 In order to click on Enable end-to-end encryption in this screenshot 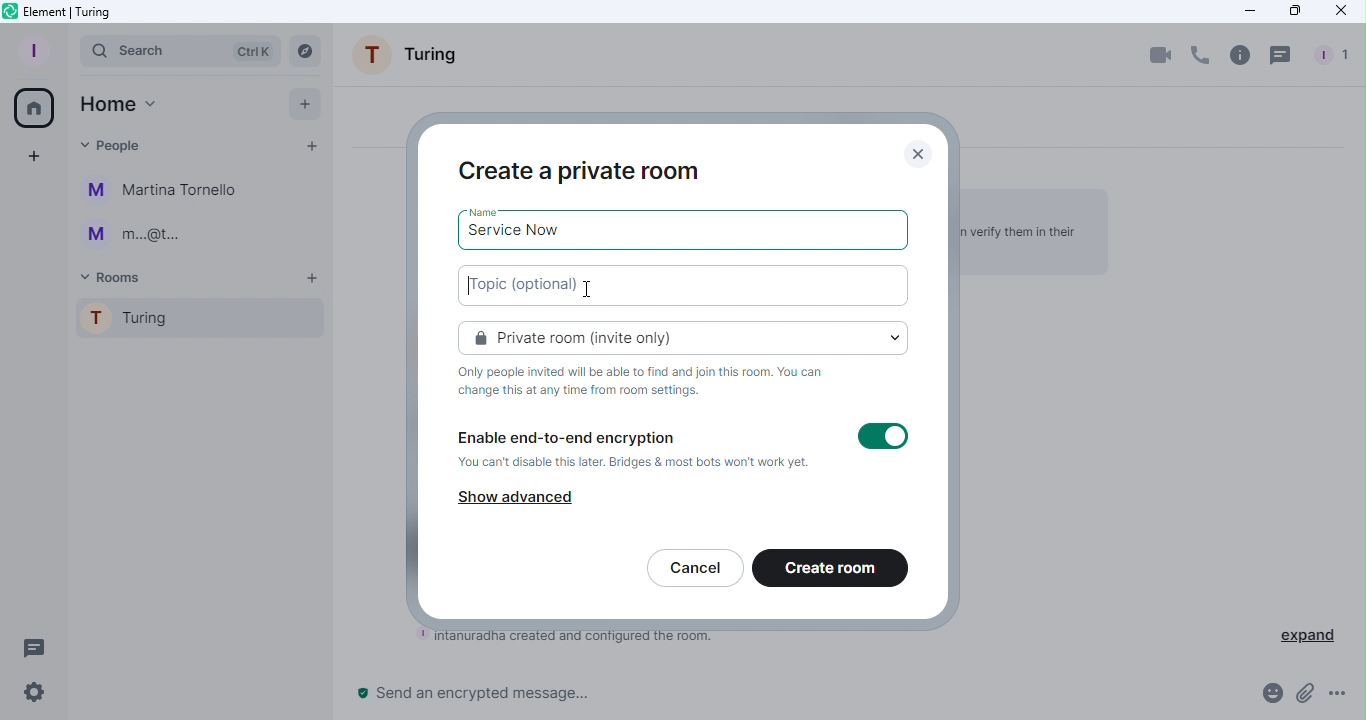, I will do `click(634, 451)`.